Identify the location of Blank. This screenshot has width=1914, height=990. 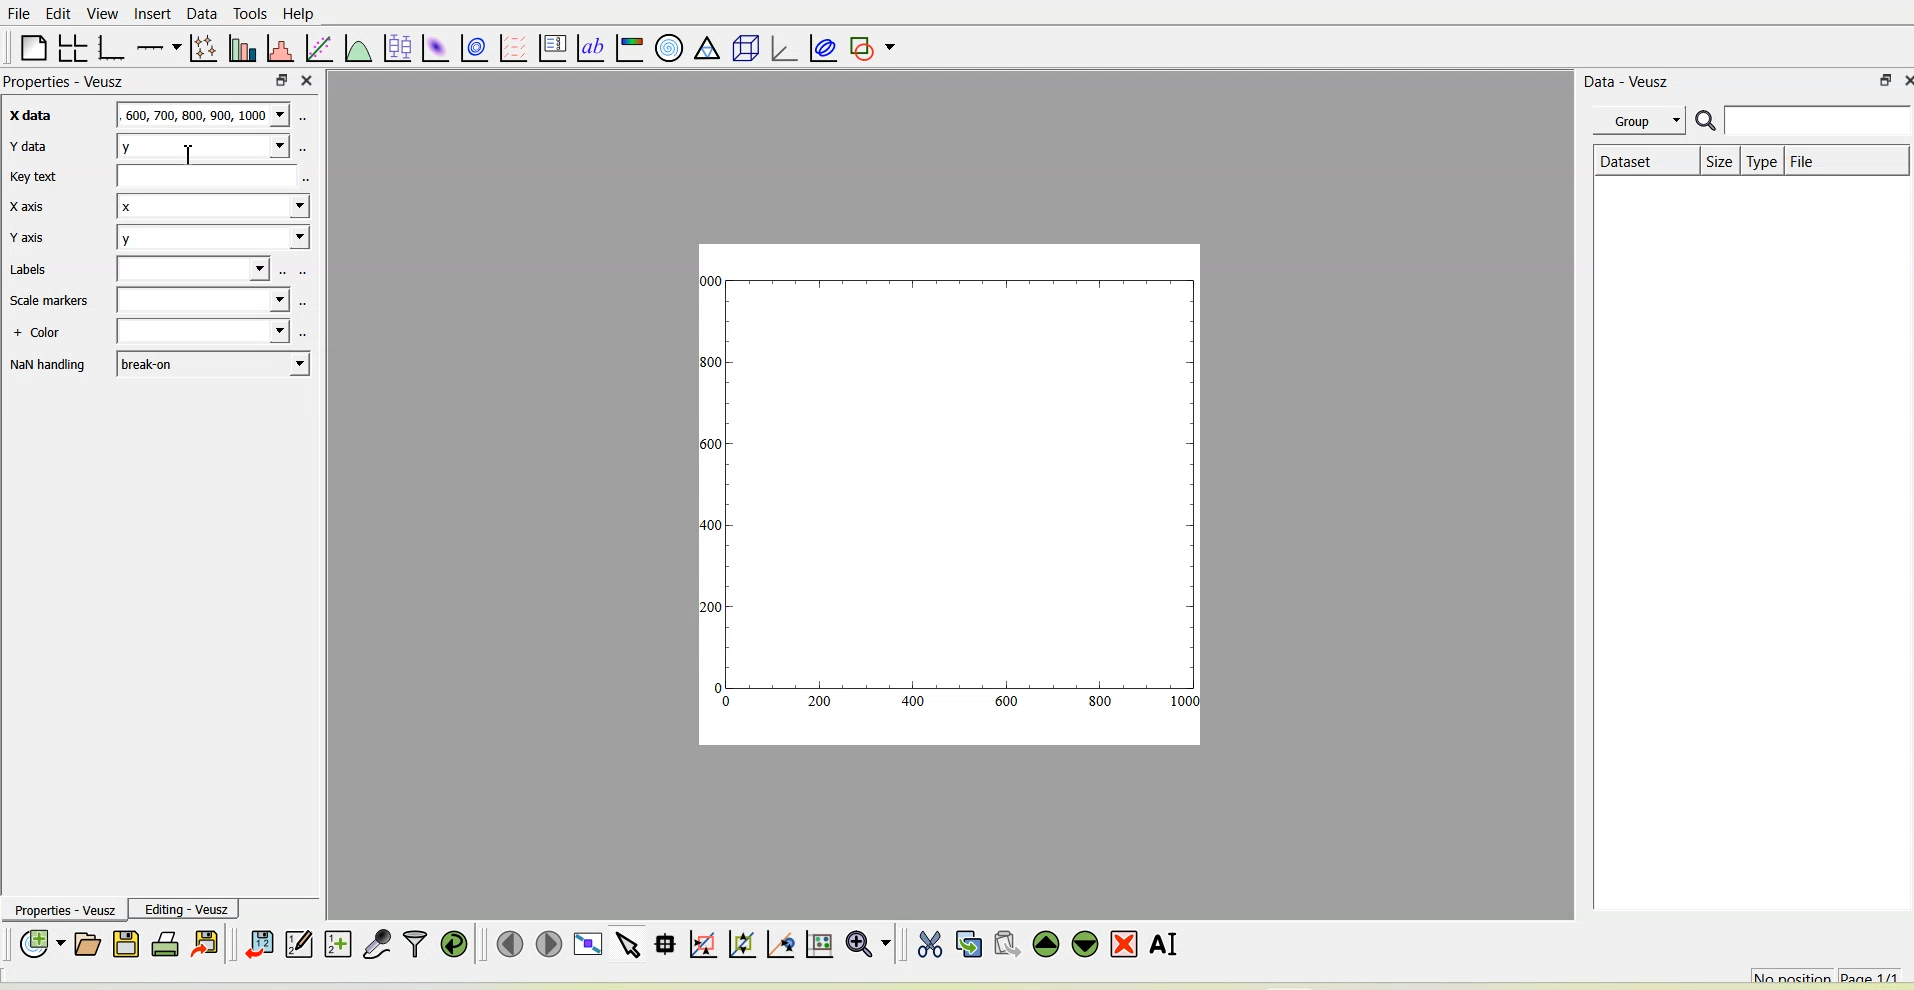
(203, 300).